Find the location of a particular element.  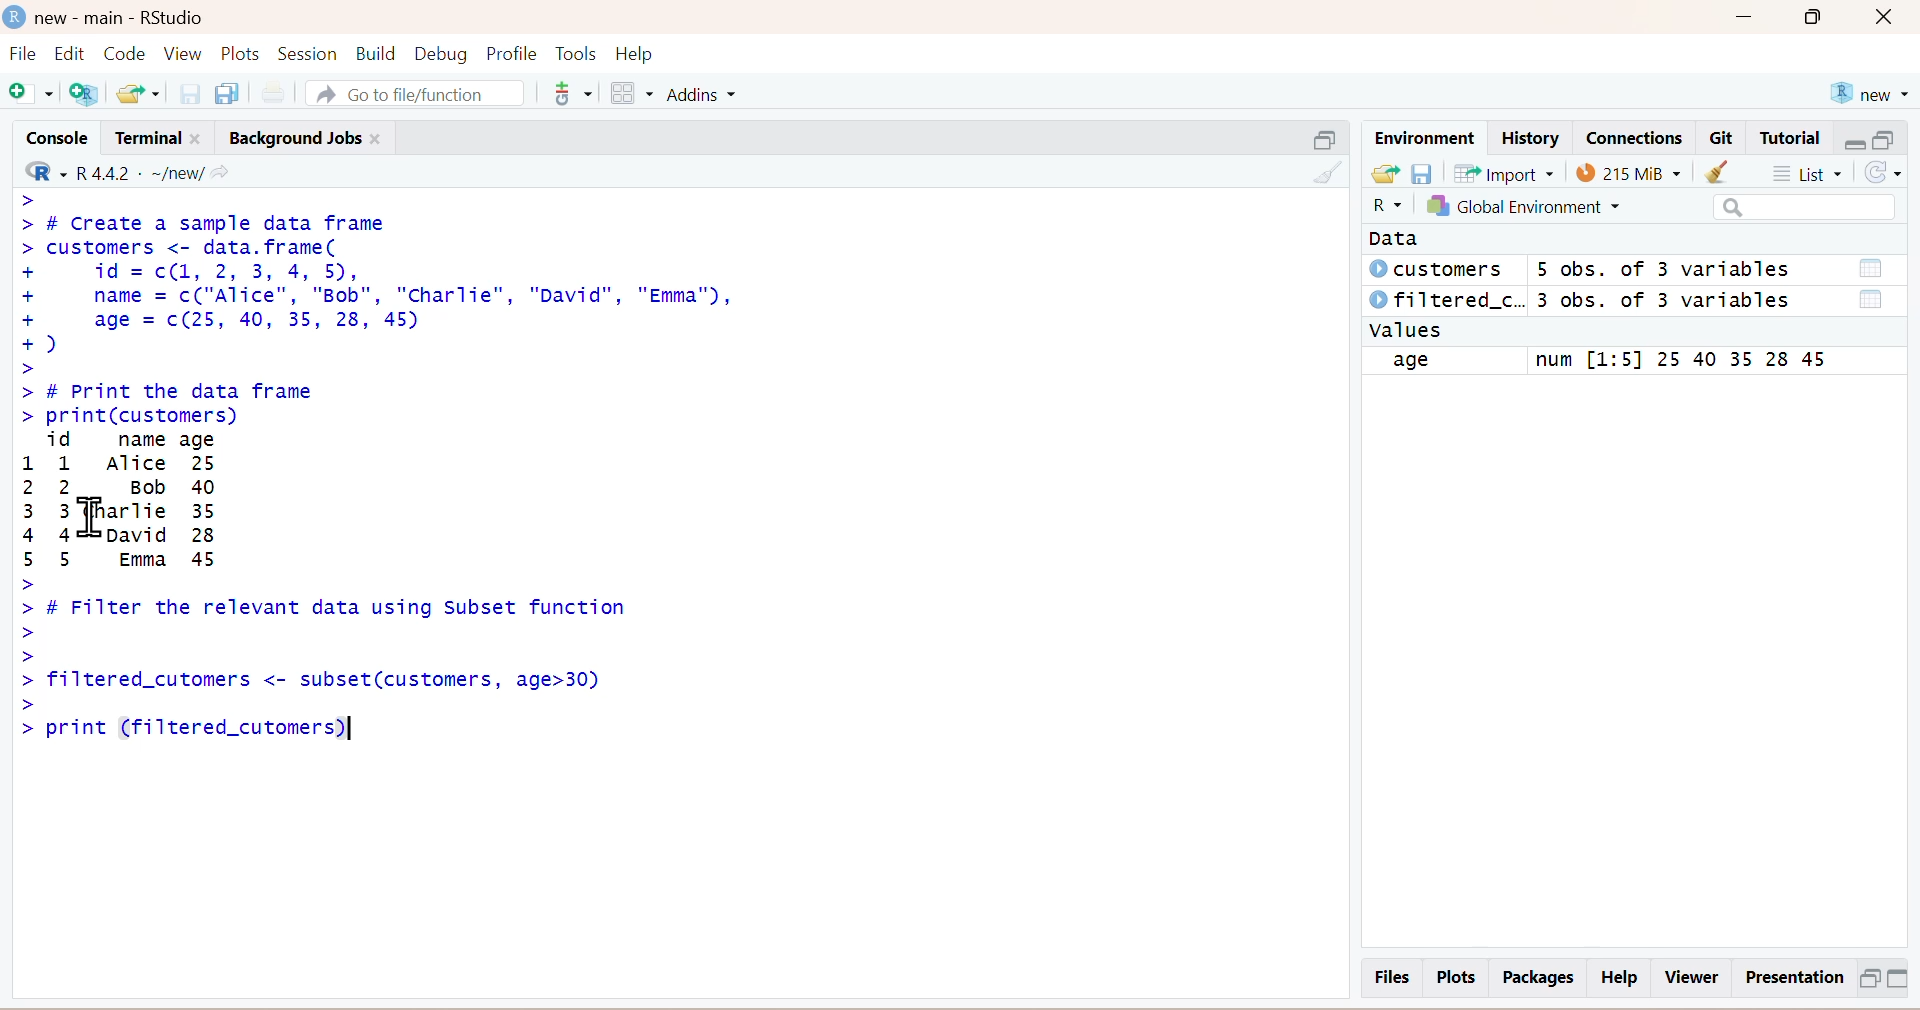

Tutorial is located at coordinates (1793, 138).